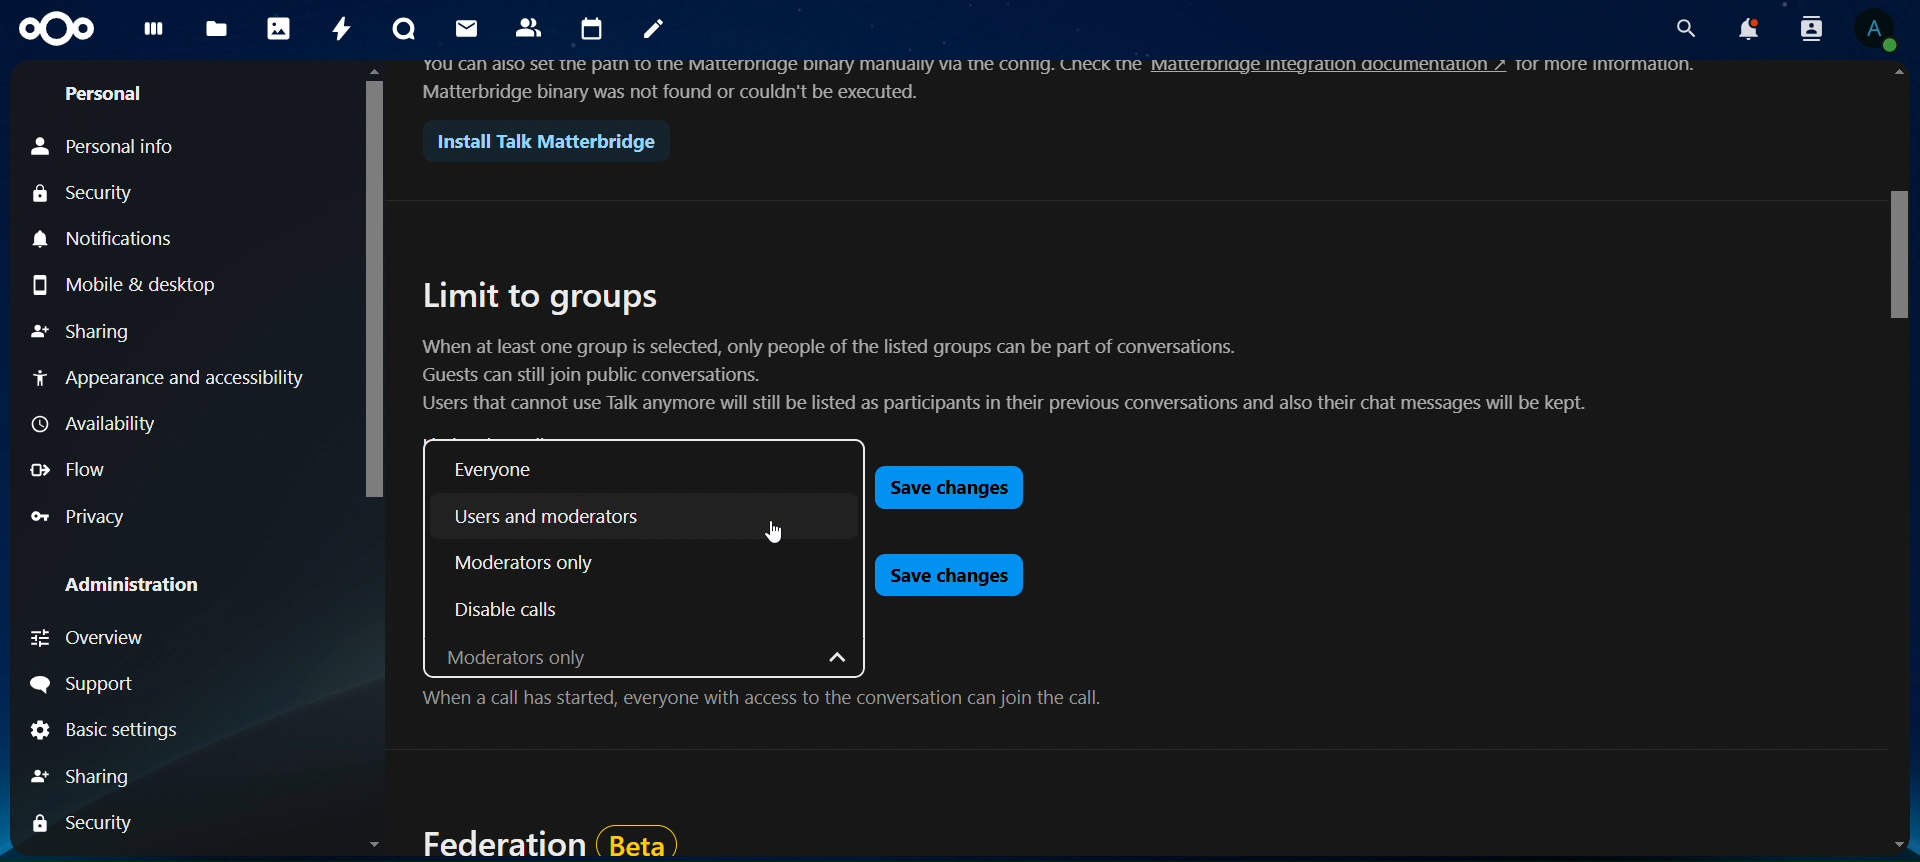 This screenshot has height=862, width=1920. What do you see at coordinates (513, 610) in the screenshot?
I see `disable calls` at bounding box center [513, 610].